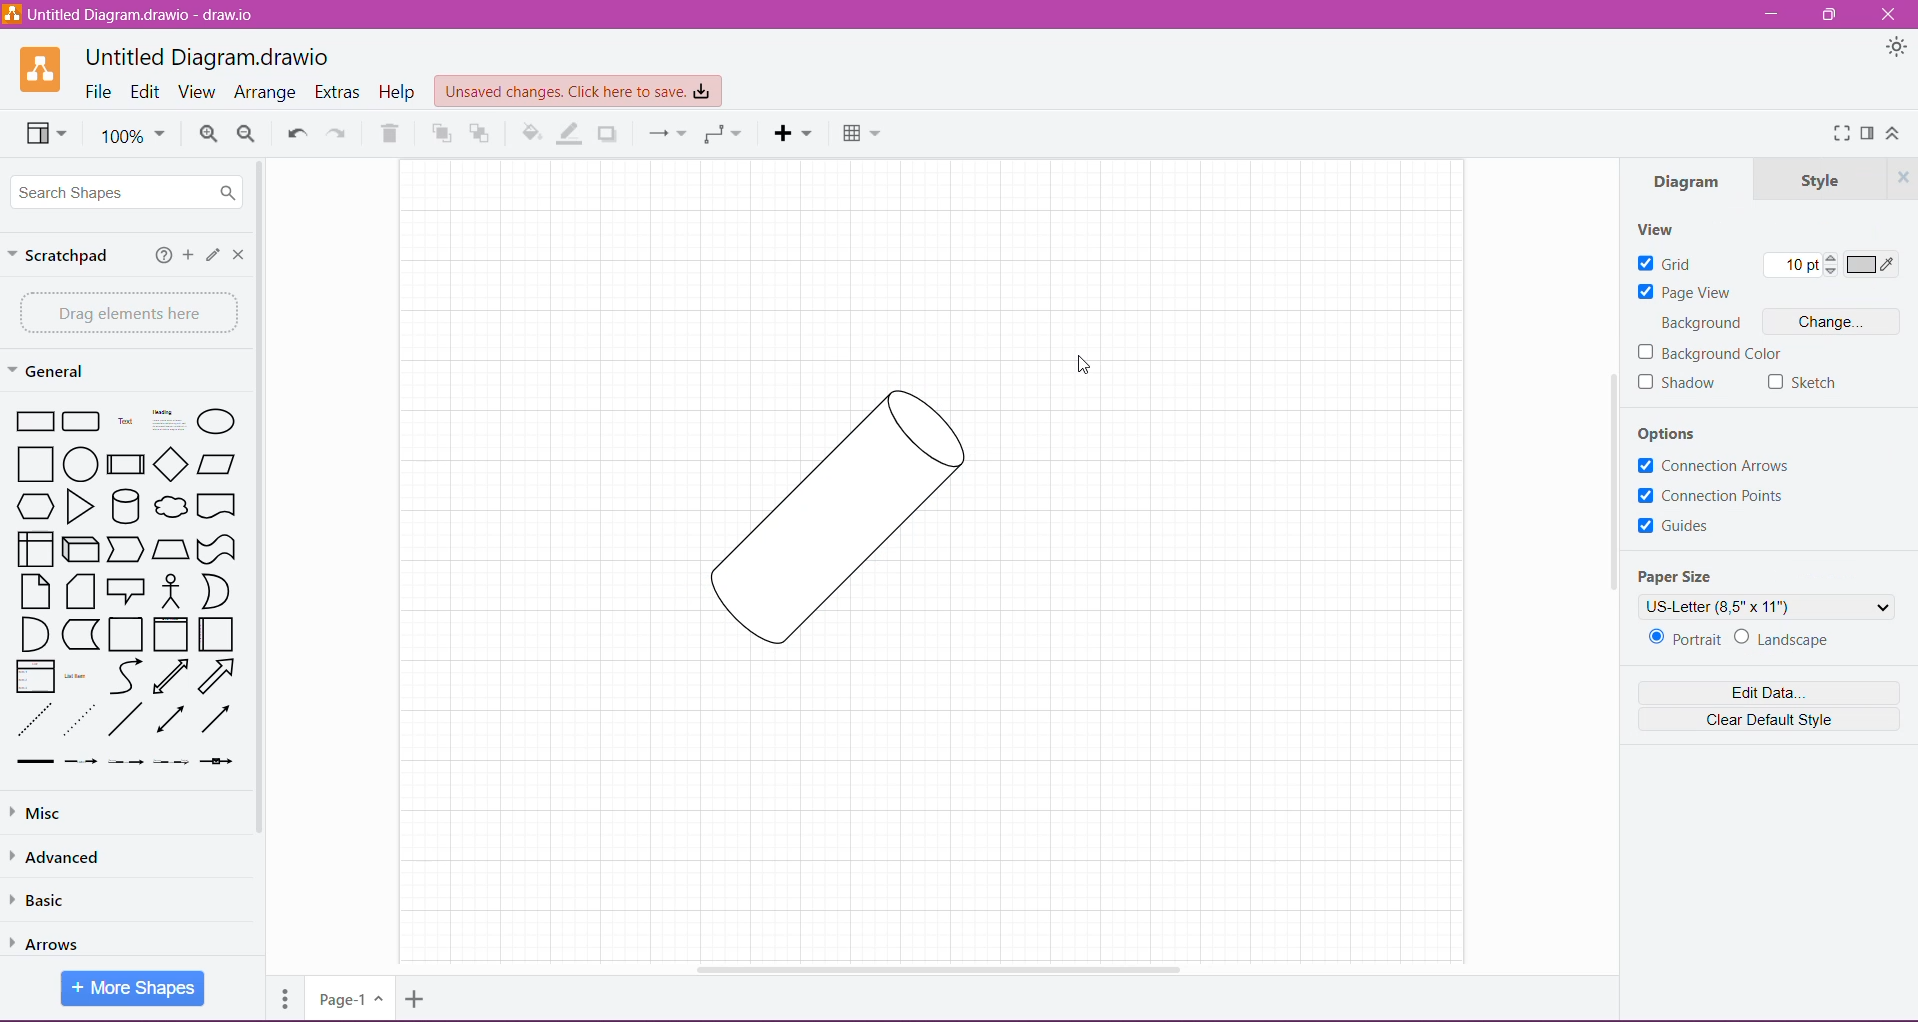 This screenshot has height=1022, width=1918. Describe the element at coordinates (247, 135) in the screenshot. I see `Zoom Out` at that location.